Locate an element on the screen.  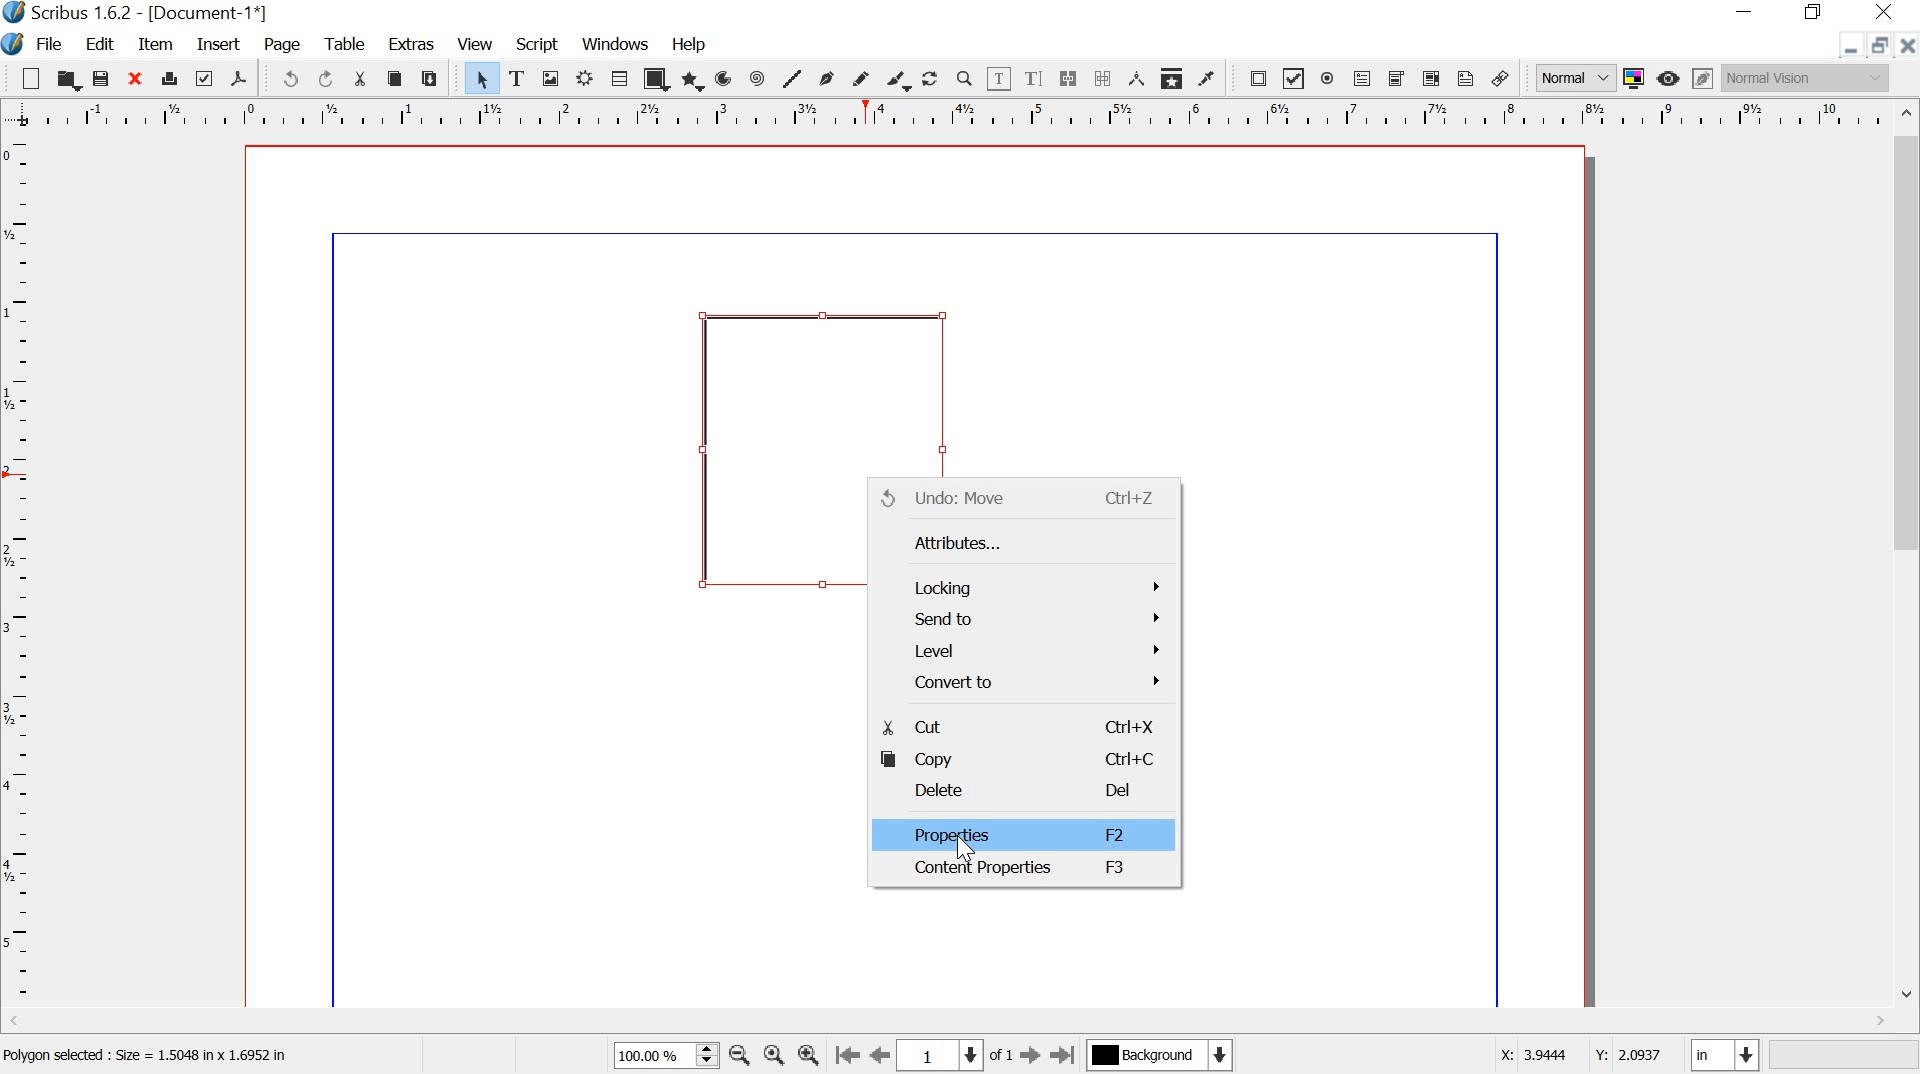
select is located at coordinates (473, 78).